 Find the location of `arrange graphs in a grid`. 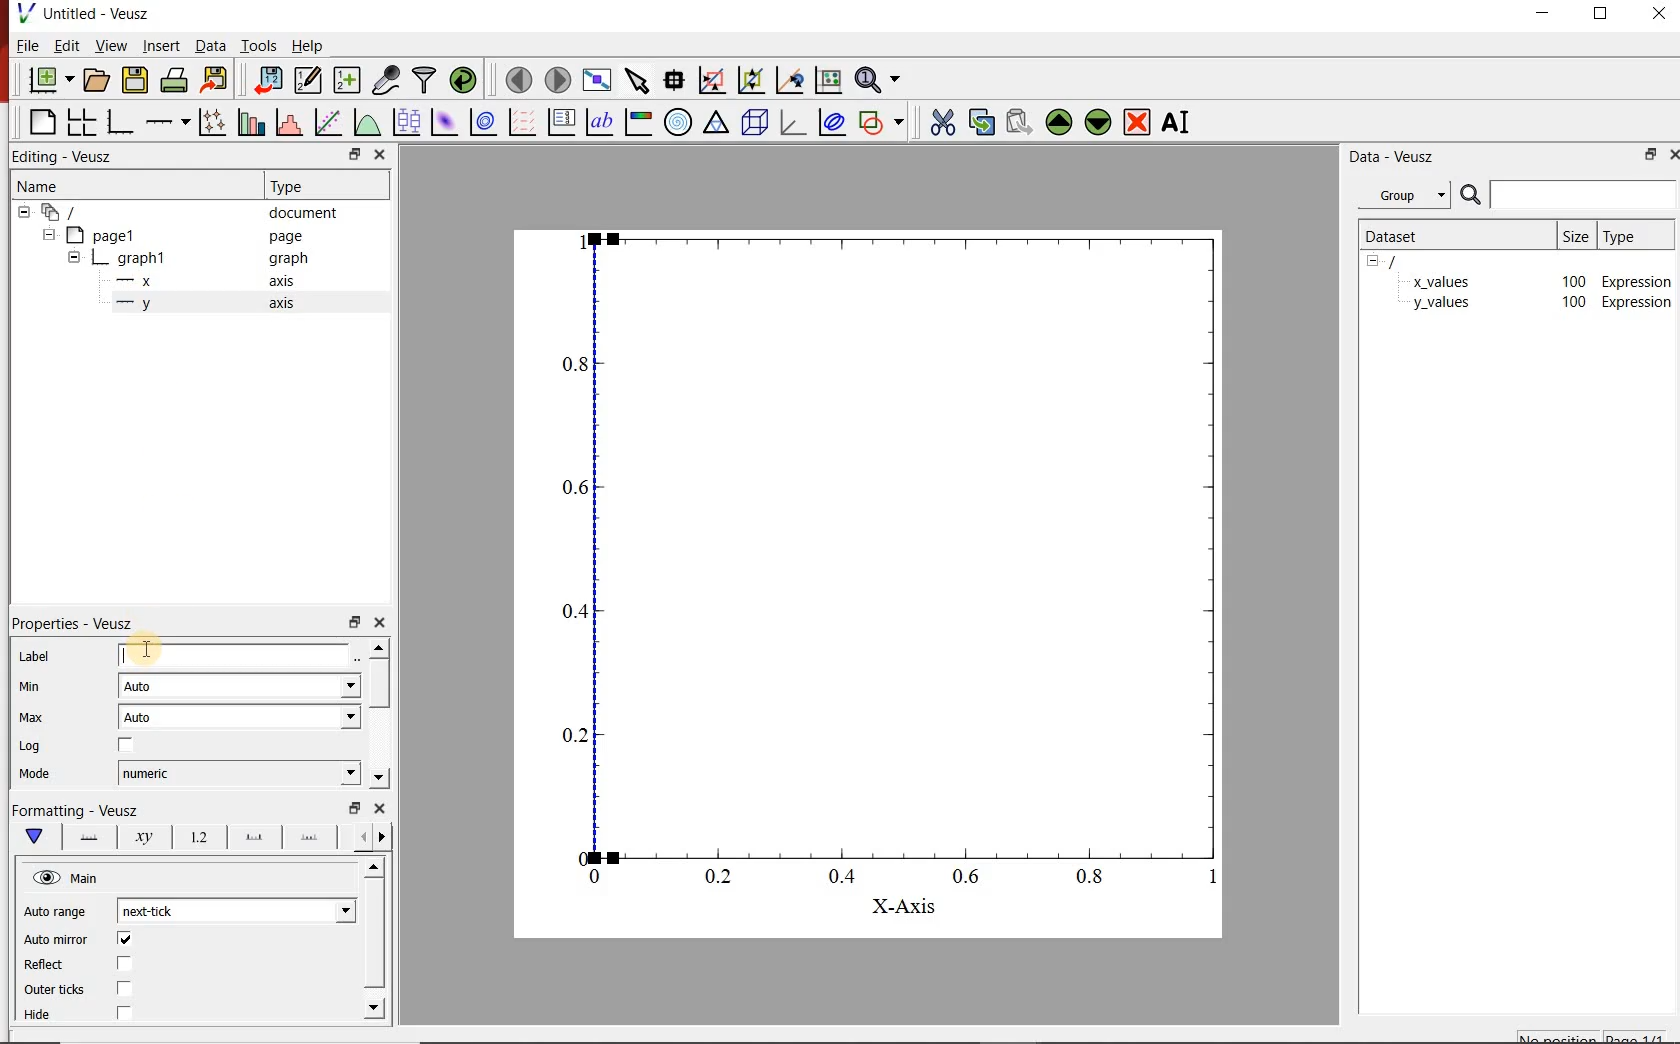

arrange graphs in a grid is located at coordinates (81, 123).